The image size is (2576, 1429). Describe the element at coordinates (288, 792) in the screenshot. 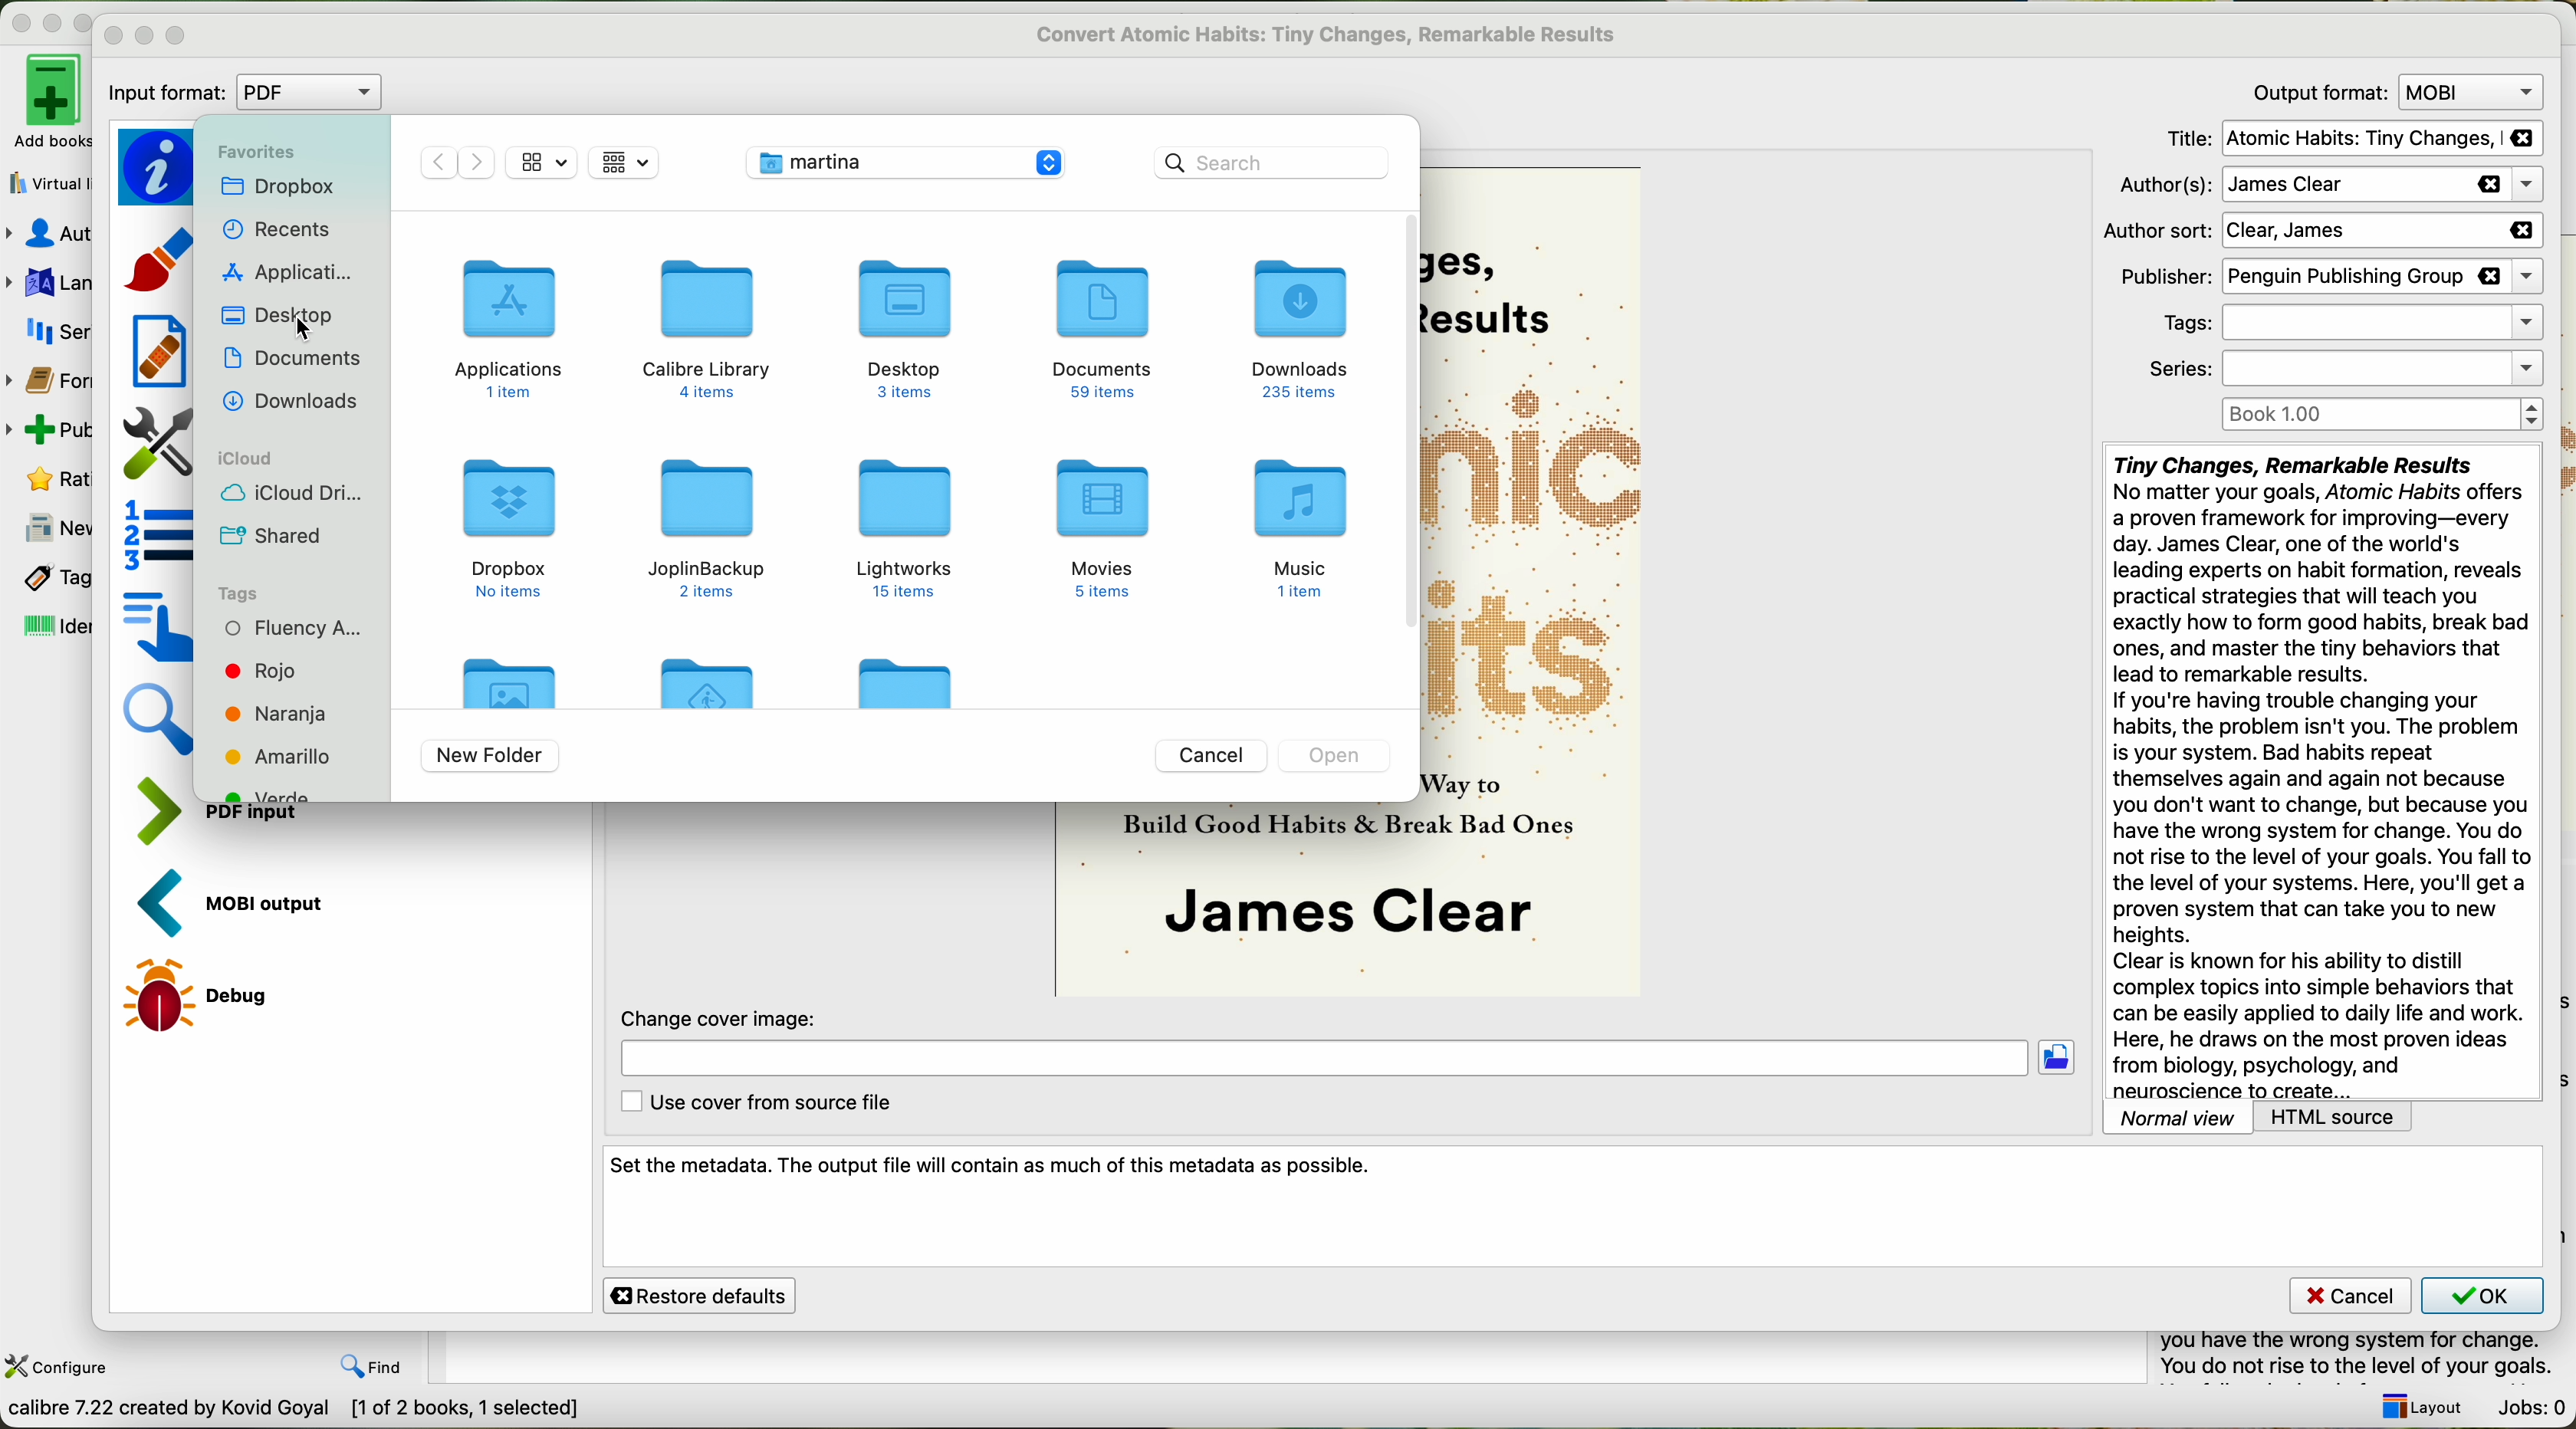

I see `green tag` at that location.